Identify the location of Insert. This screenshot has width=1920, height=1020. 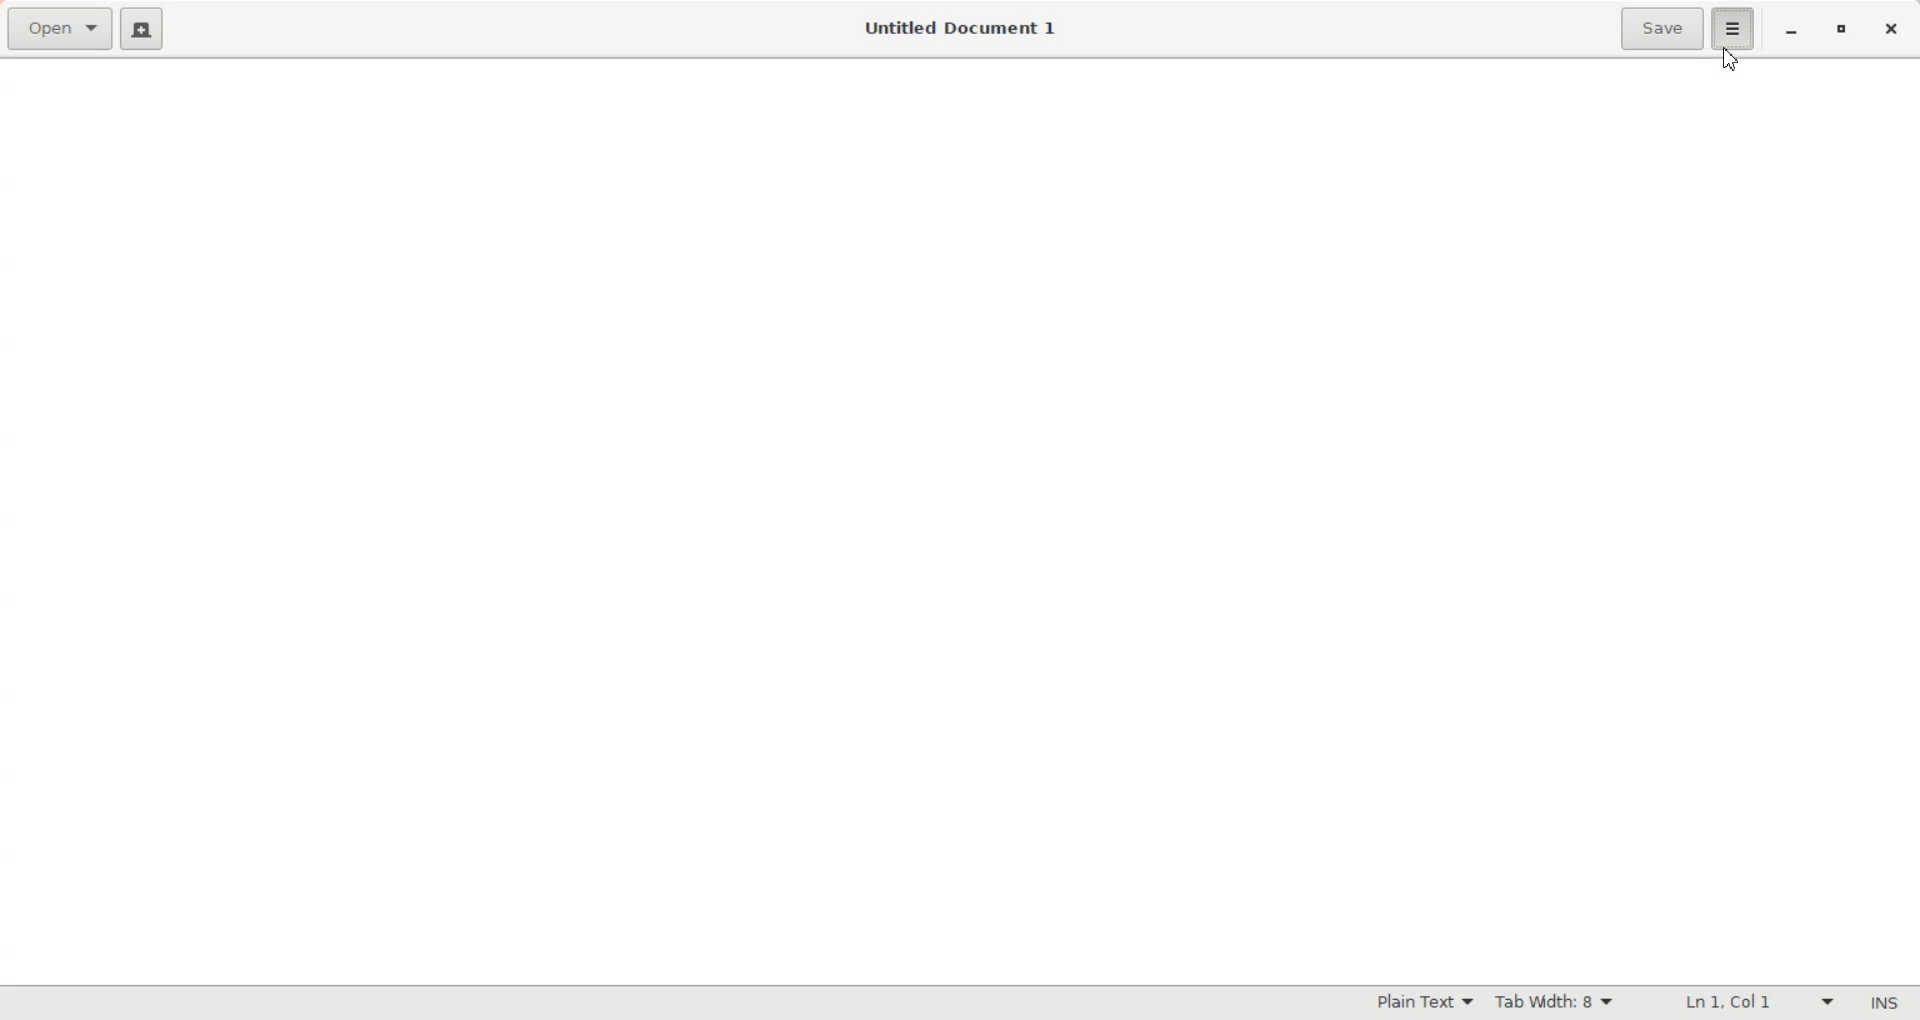
(1878, 1003).